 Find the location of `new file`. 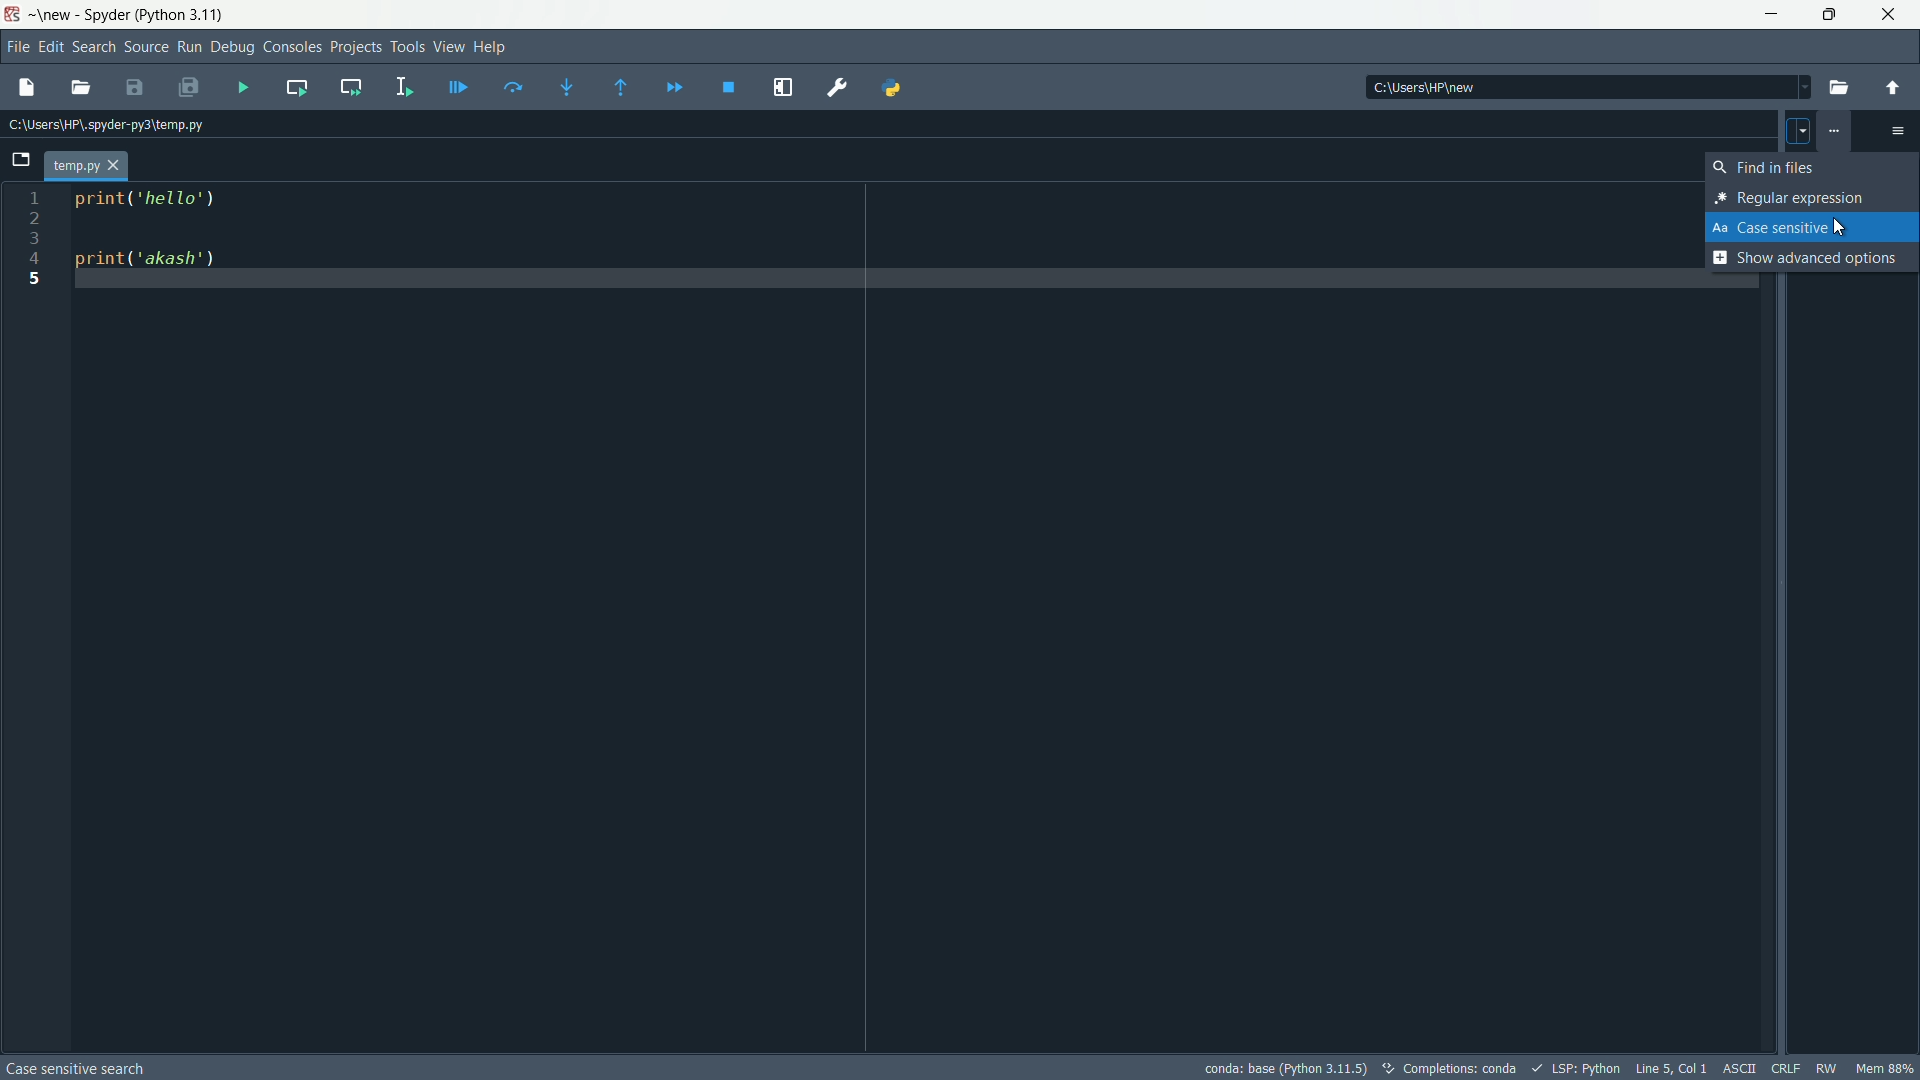

new file is located at coordinates (33, 88).